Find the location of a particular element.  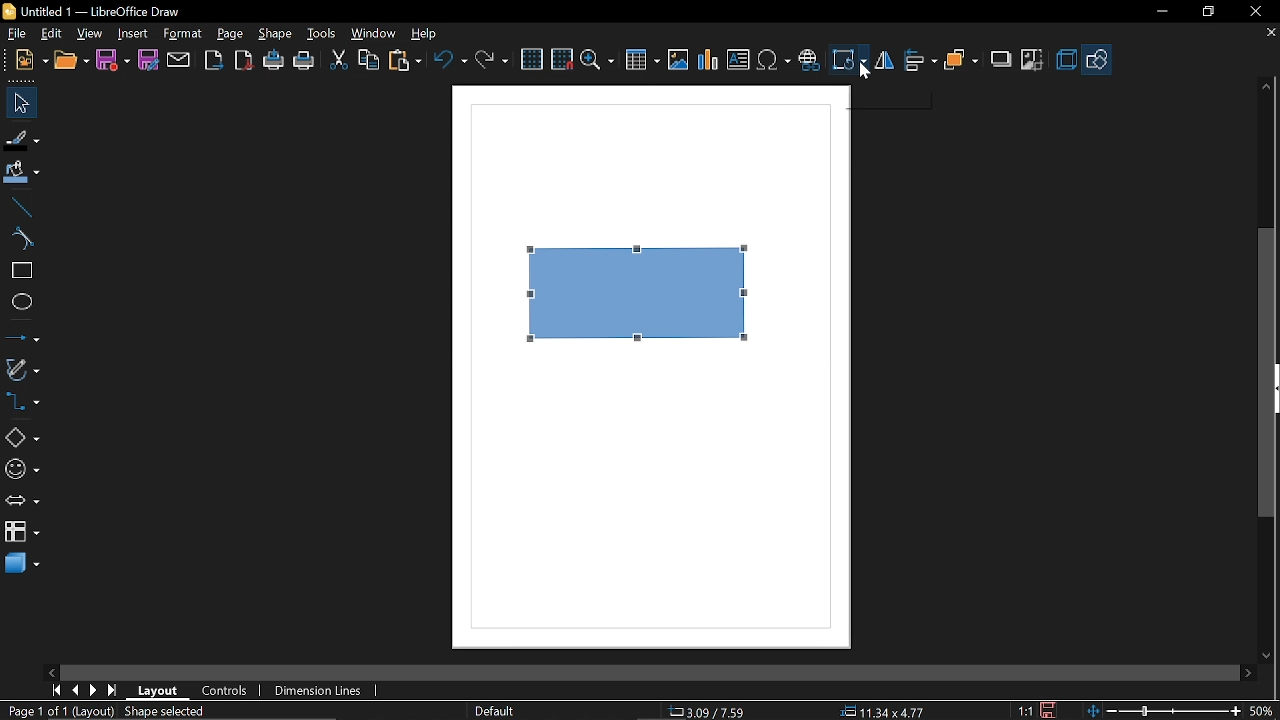

Move up is located at coordinates (1268, 86).